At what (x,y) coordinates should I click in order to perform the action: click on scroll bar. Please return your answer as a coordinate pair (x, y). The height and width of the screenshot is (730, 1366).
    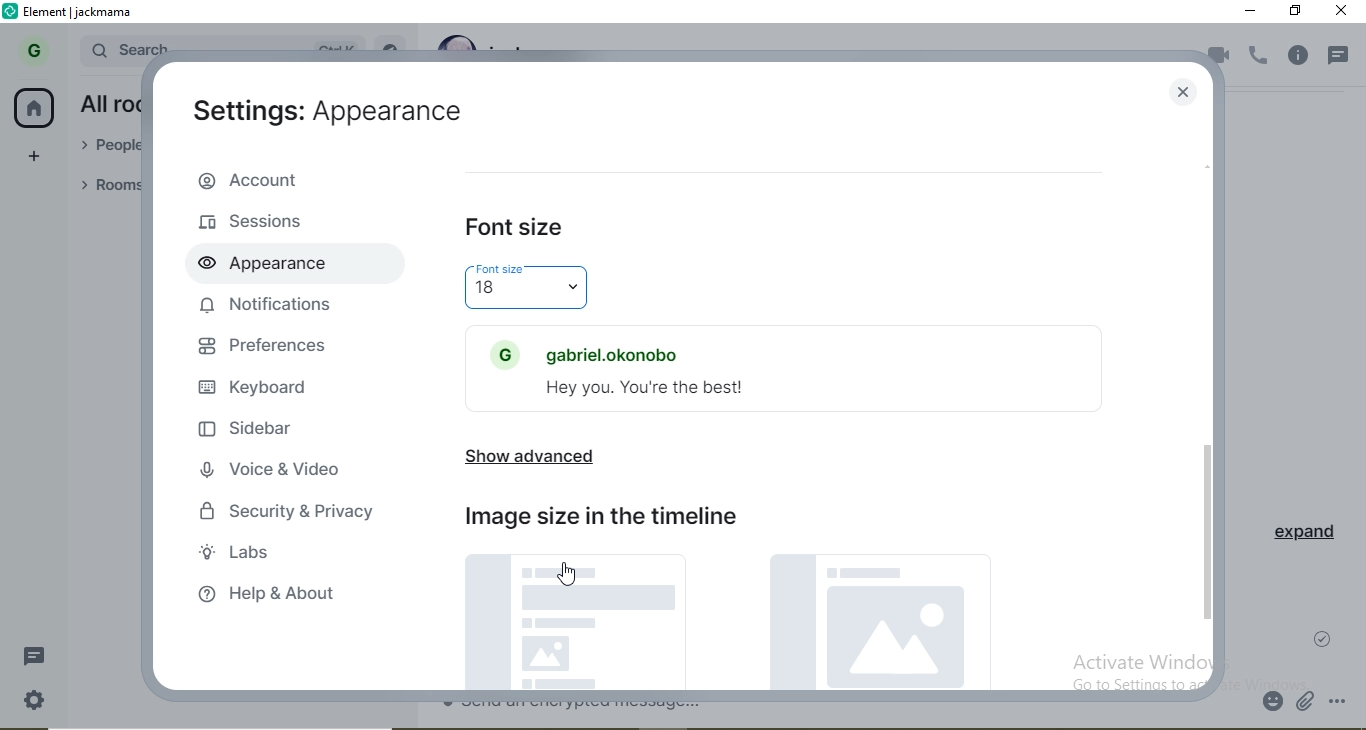
    Looking at the image, I should click on (1208, 395).